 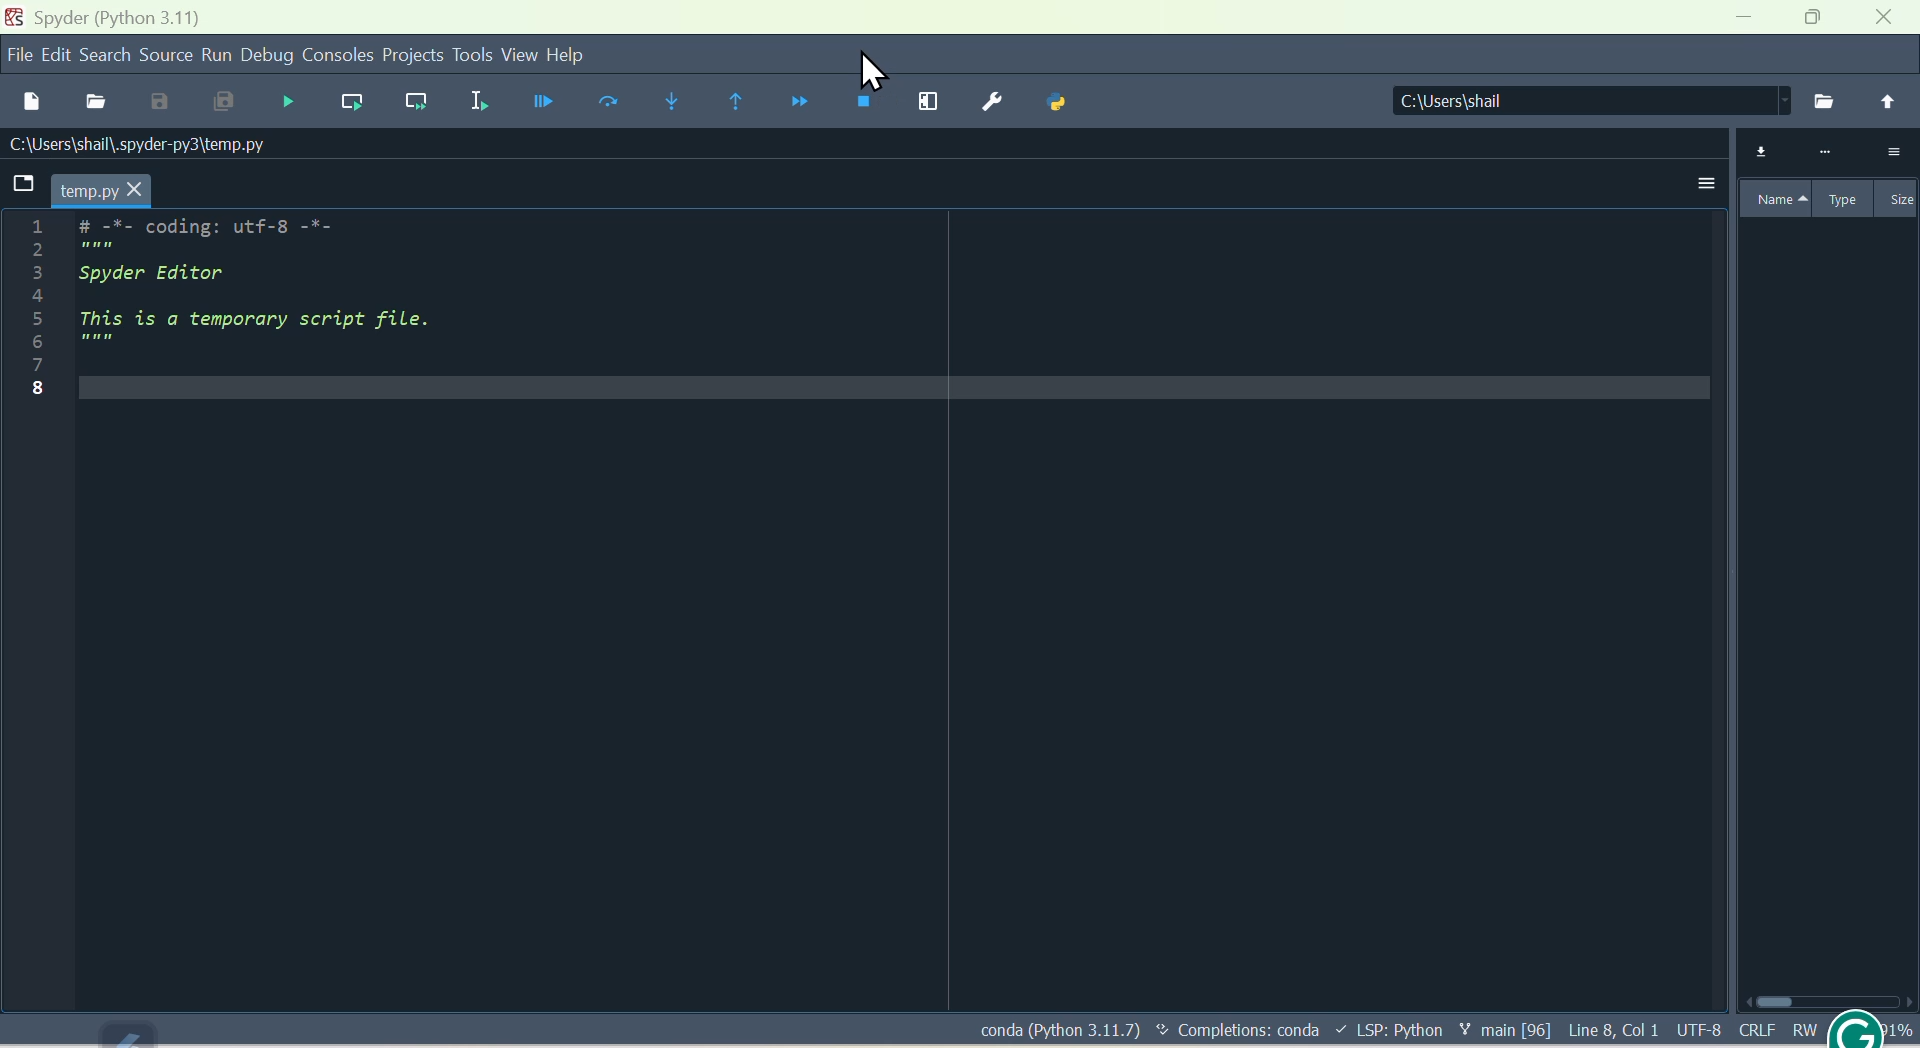 What do you see at coordinates (228, 302) in the screenshot?
I see `code - # -*- coding: utf-8 2 3 Spyder Editor 4 5 This is a temporary script file.  """` at bounding box center [228, 302].